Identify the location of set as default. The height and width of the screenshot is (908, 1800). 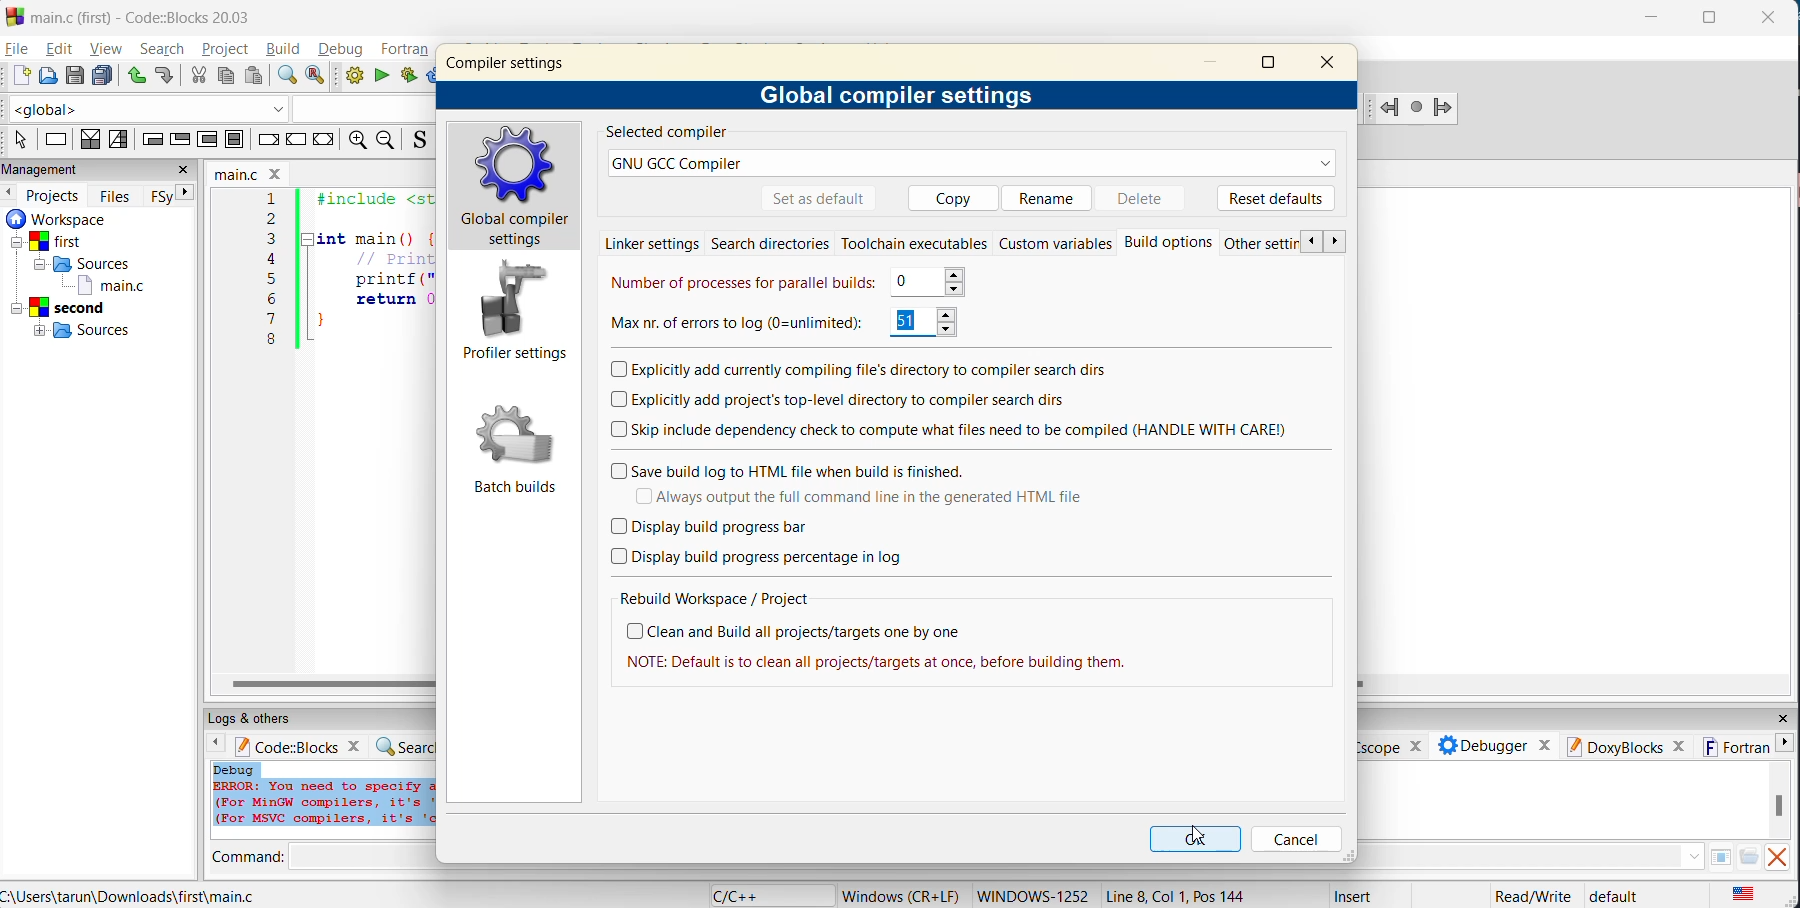
(820, 199).